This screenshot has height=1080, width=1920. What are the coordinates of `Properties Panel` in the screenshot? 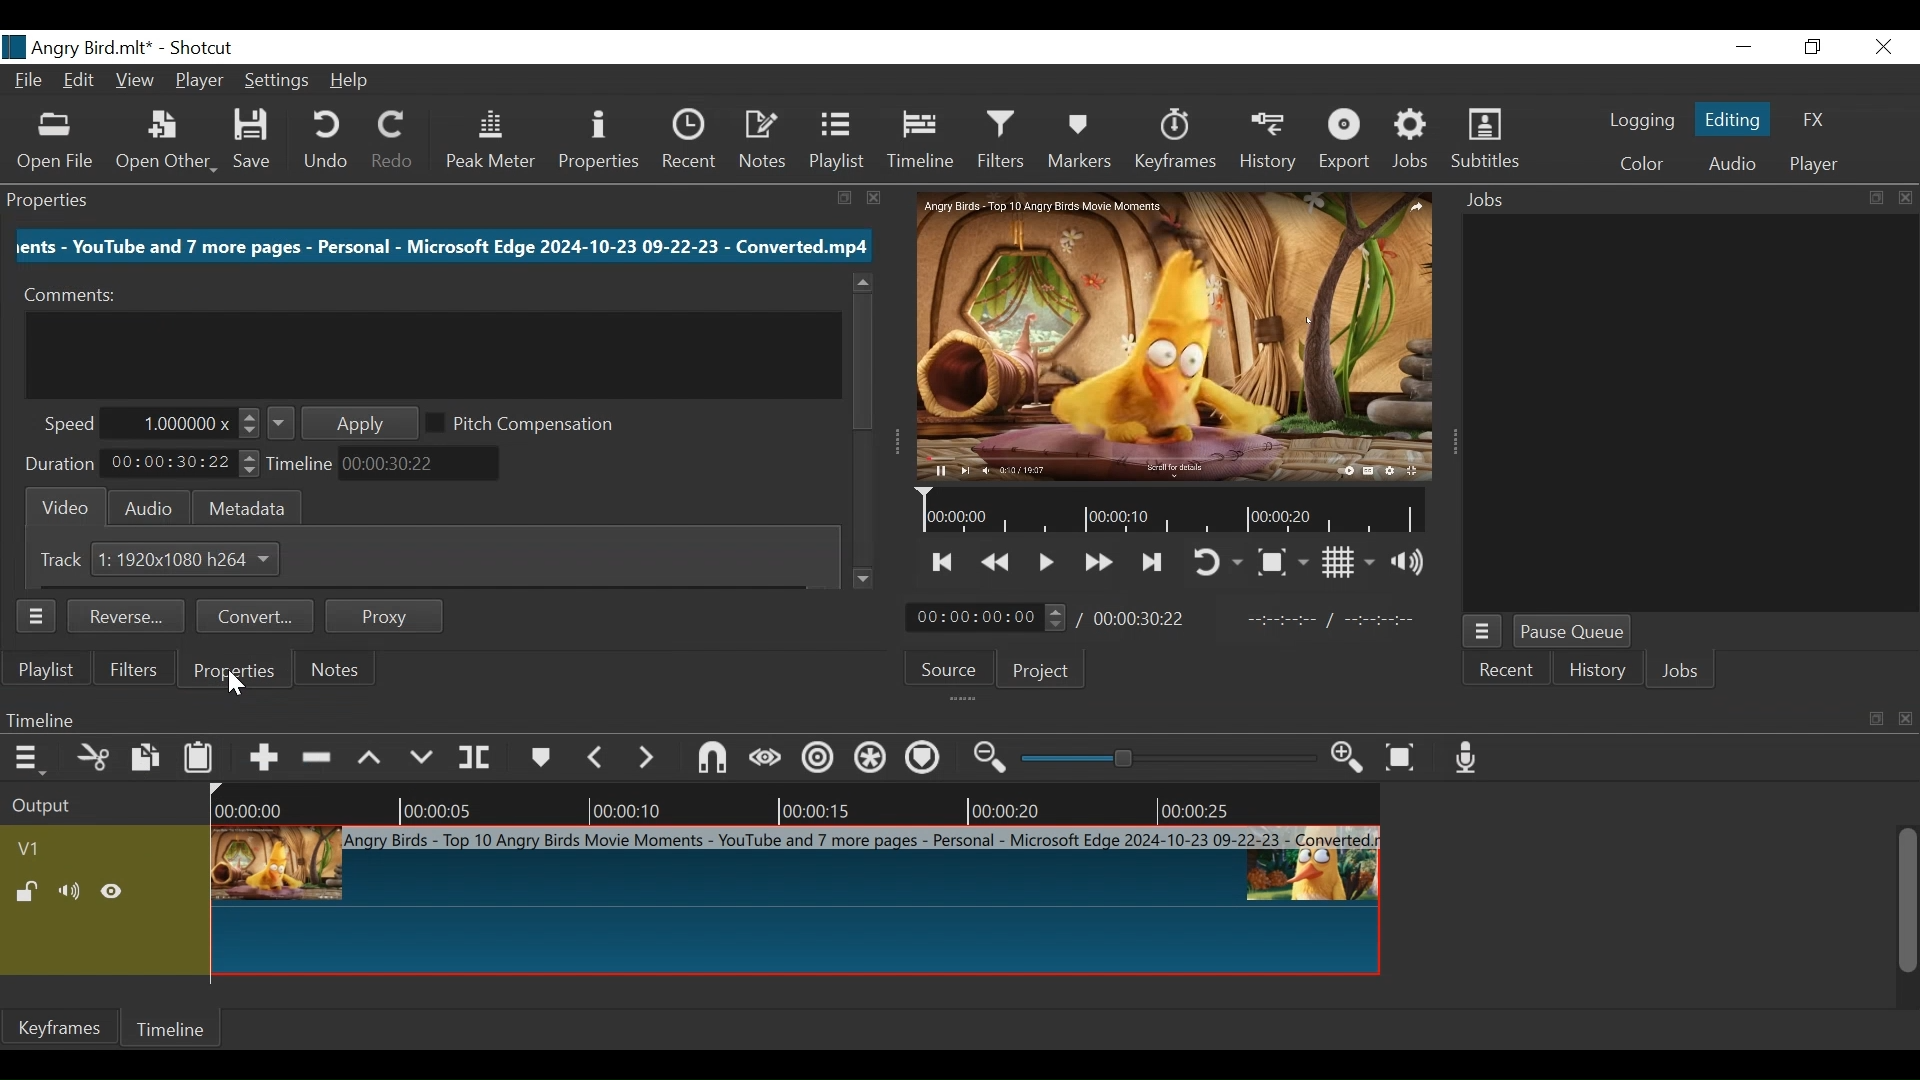 It's located at (444, 196).